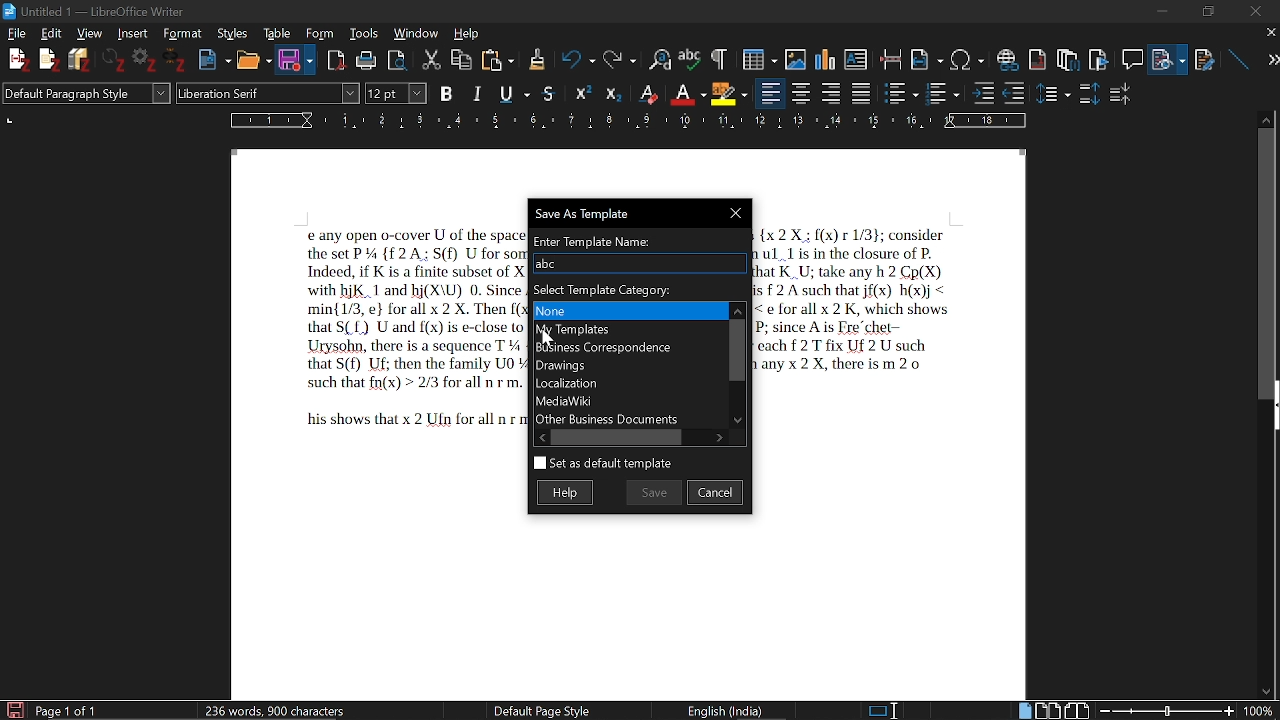 This screenshot has height=720, width=1280. What do you see at coordinates (478, 92) in the screenshot?
I see `Italics` at bounding box center [478, 92].